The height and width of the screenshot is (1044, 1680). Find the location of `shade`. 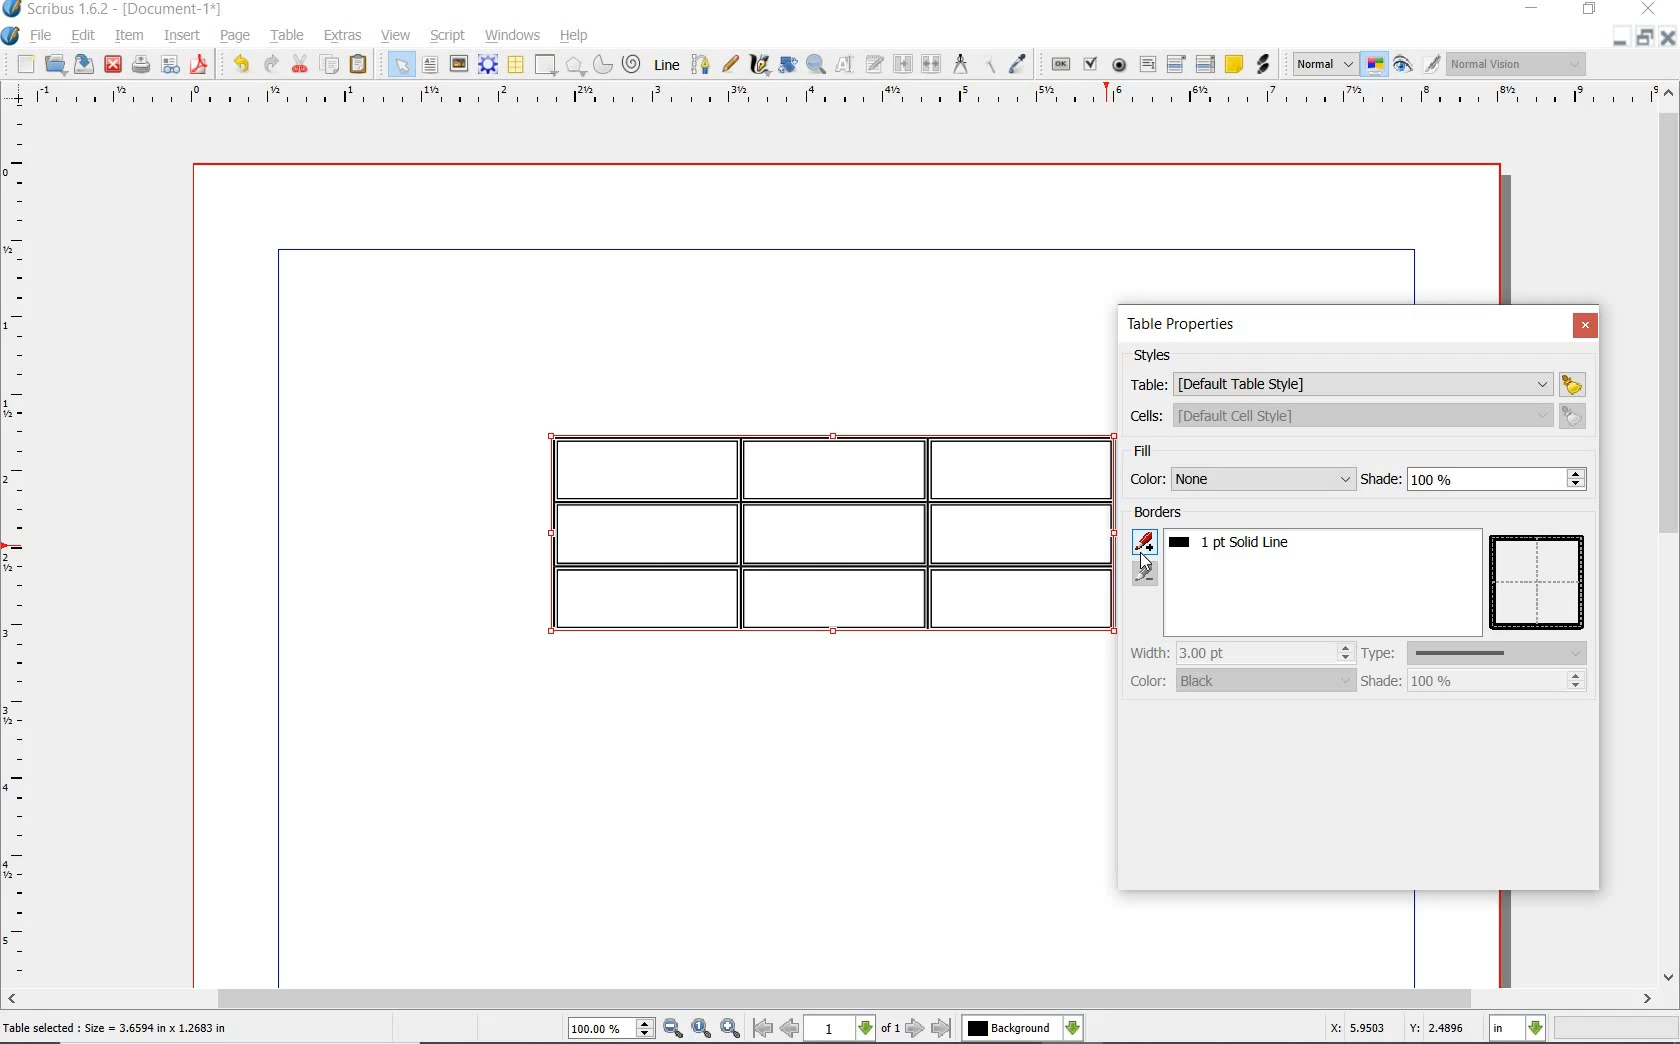

shade is located at coordinates (1475, 479).